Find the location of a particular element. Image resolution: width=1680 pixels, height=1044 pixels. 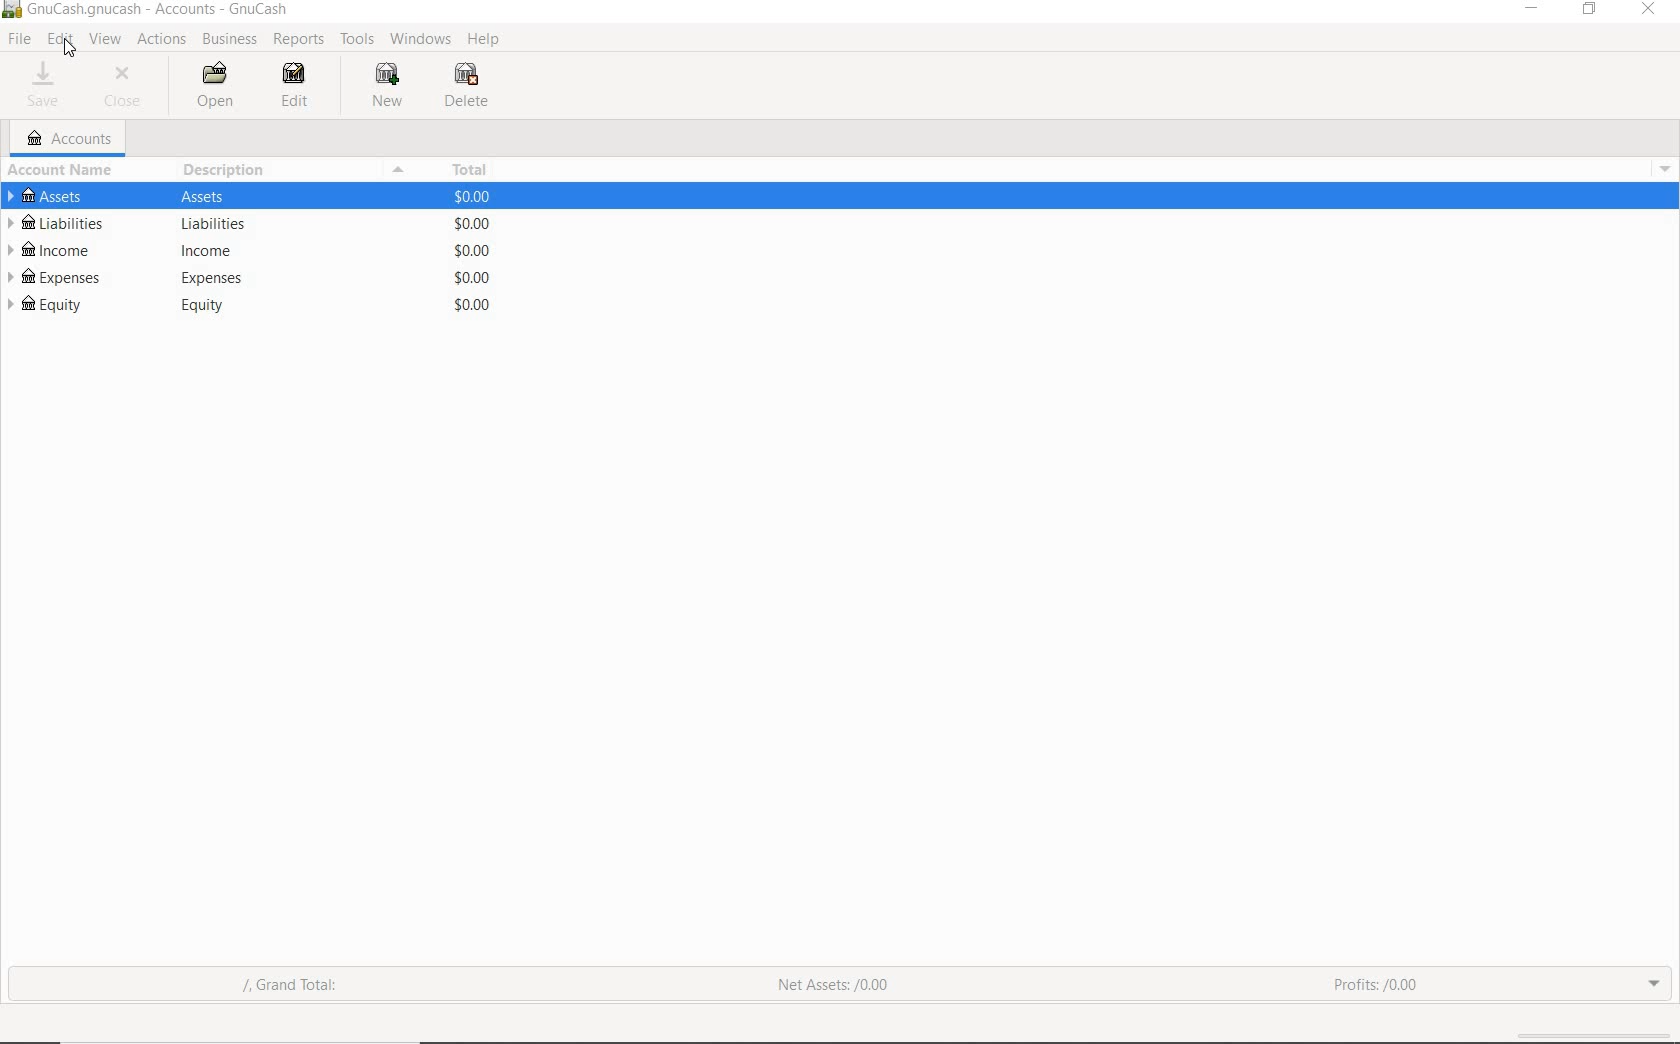

 is located at coordinates (165, 10).